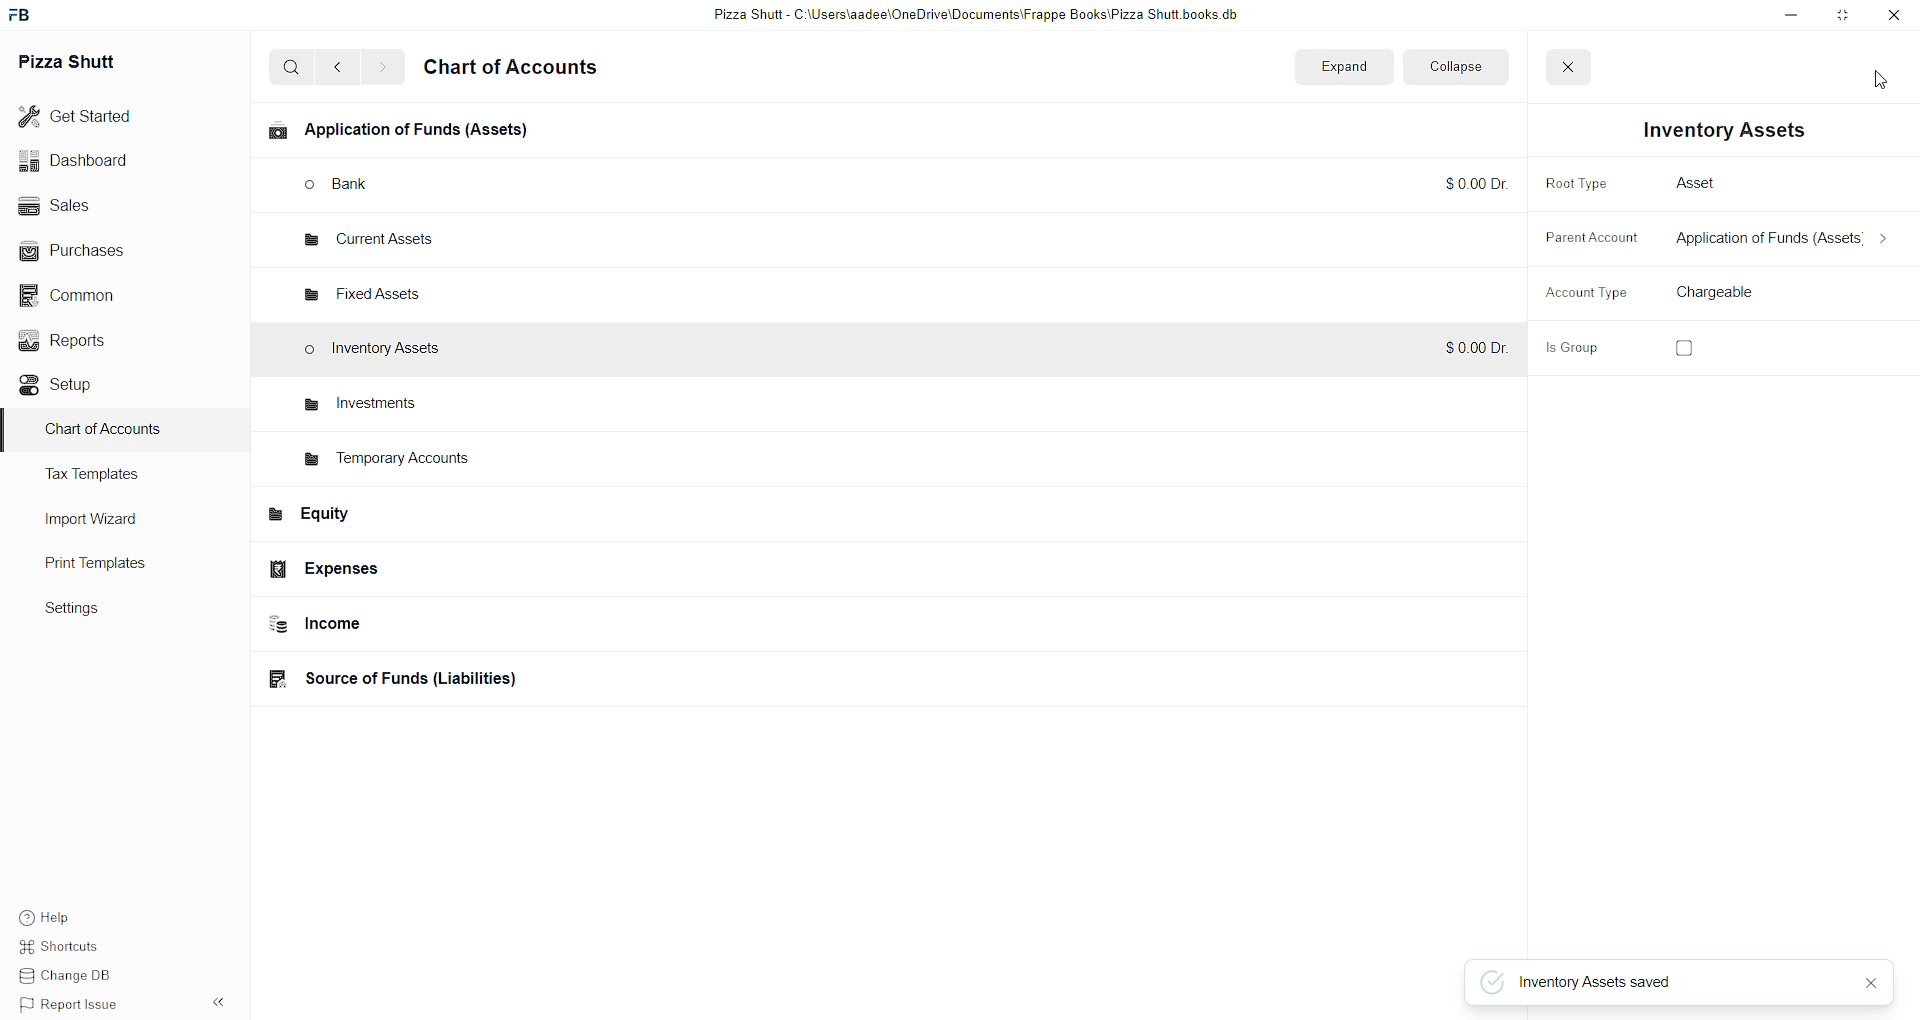  I want to click on save, so click(1871, 67).